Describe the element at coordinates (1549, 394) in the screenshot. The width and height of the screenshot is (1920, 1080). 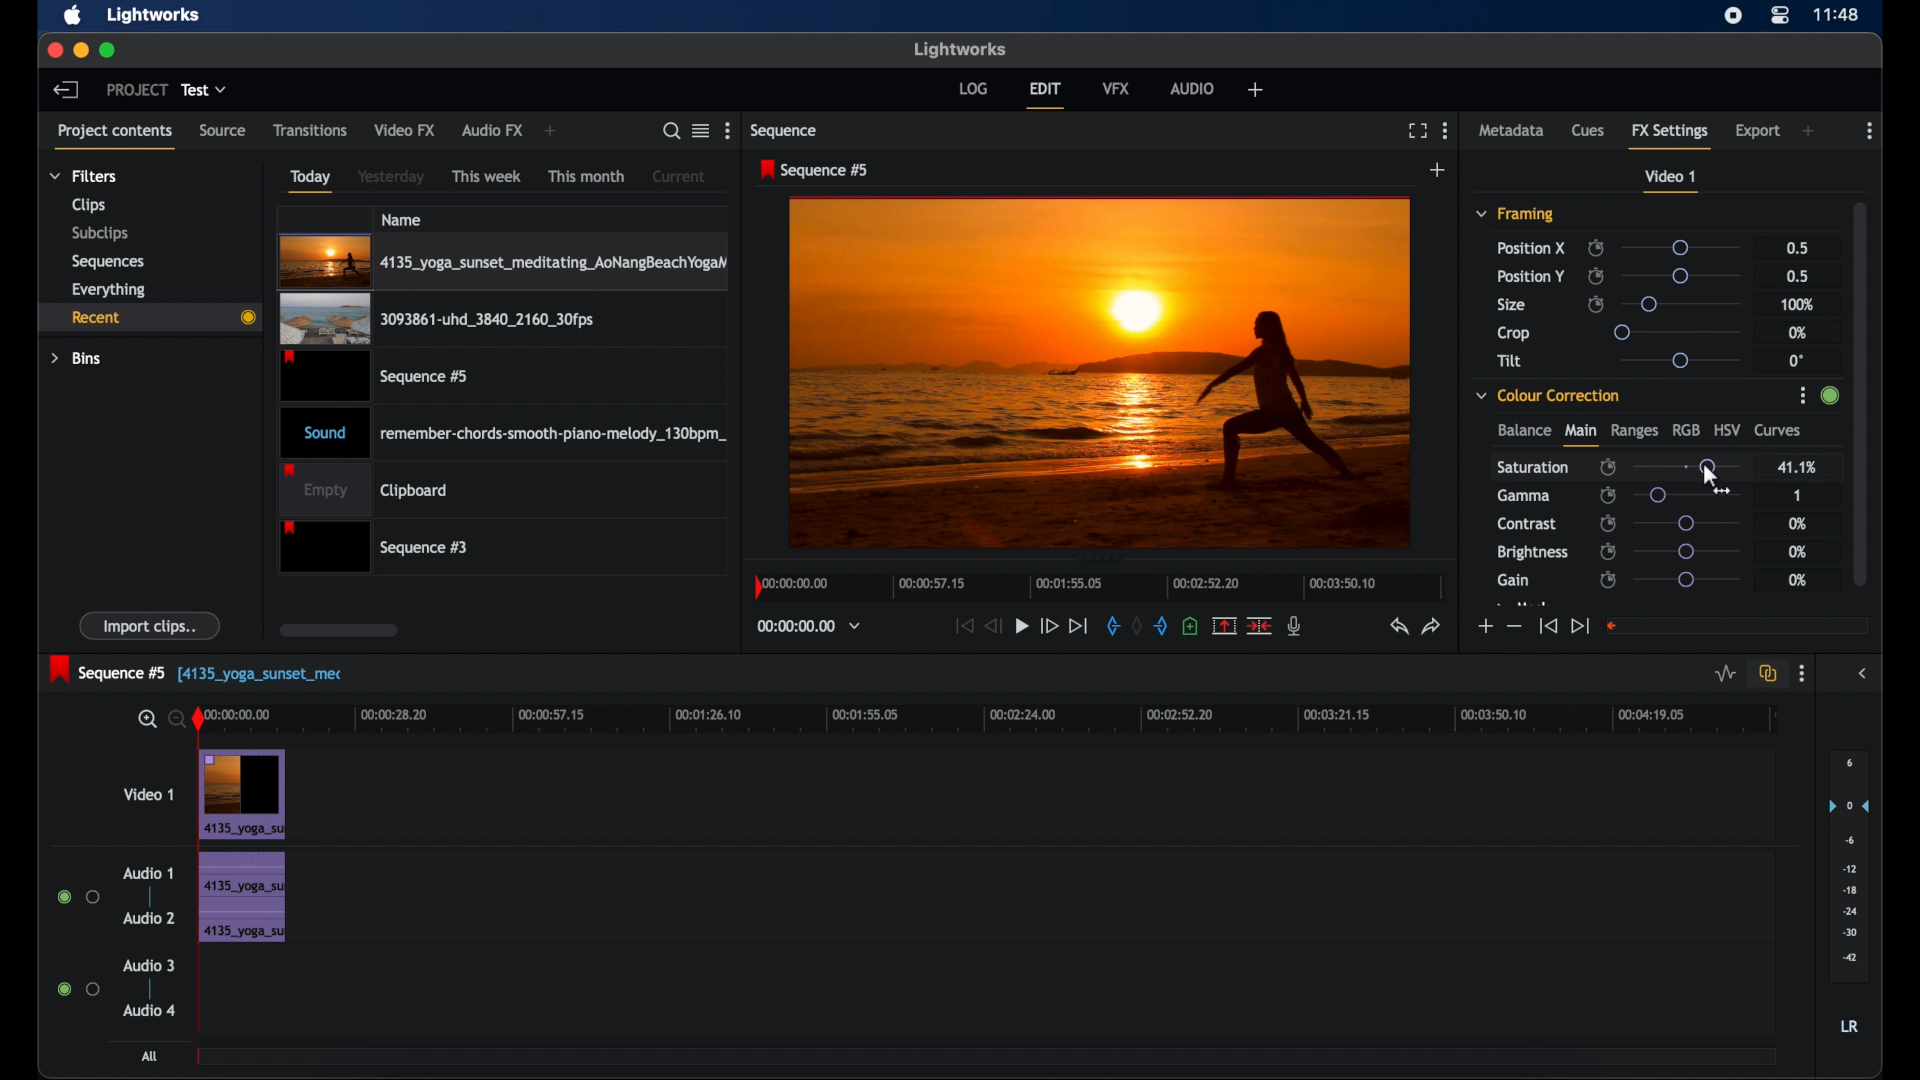
I see `color correction` at that location.